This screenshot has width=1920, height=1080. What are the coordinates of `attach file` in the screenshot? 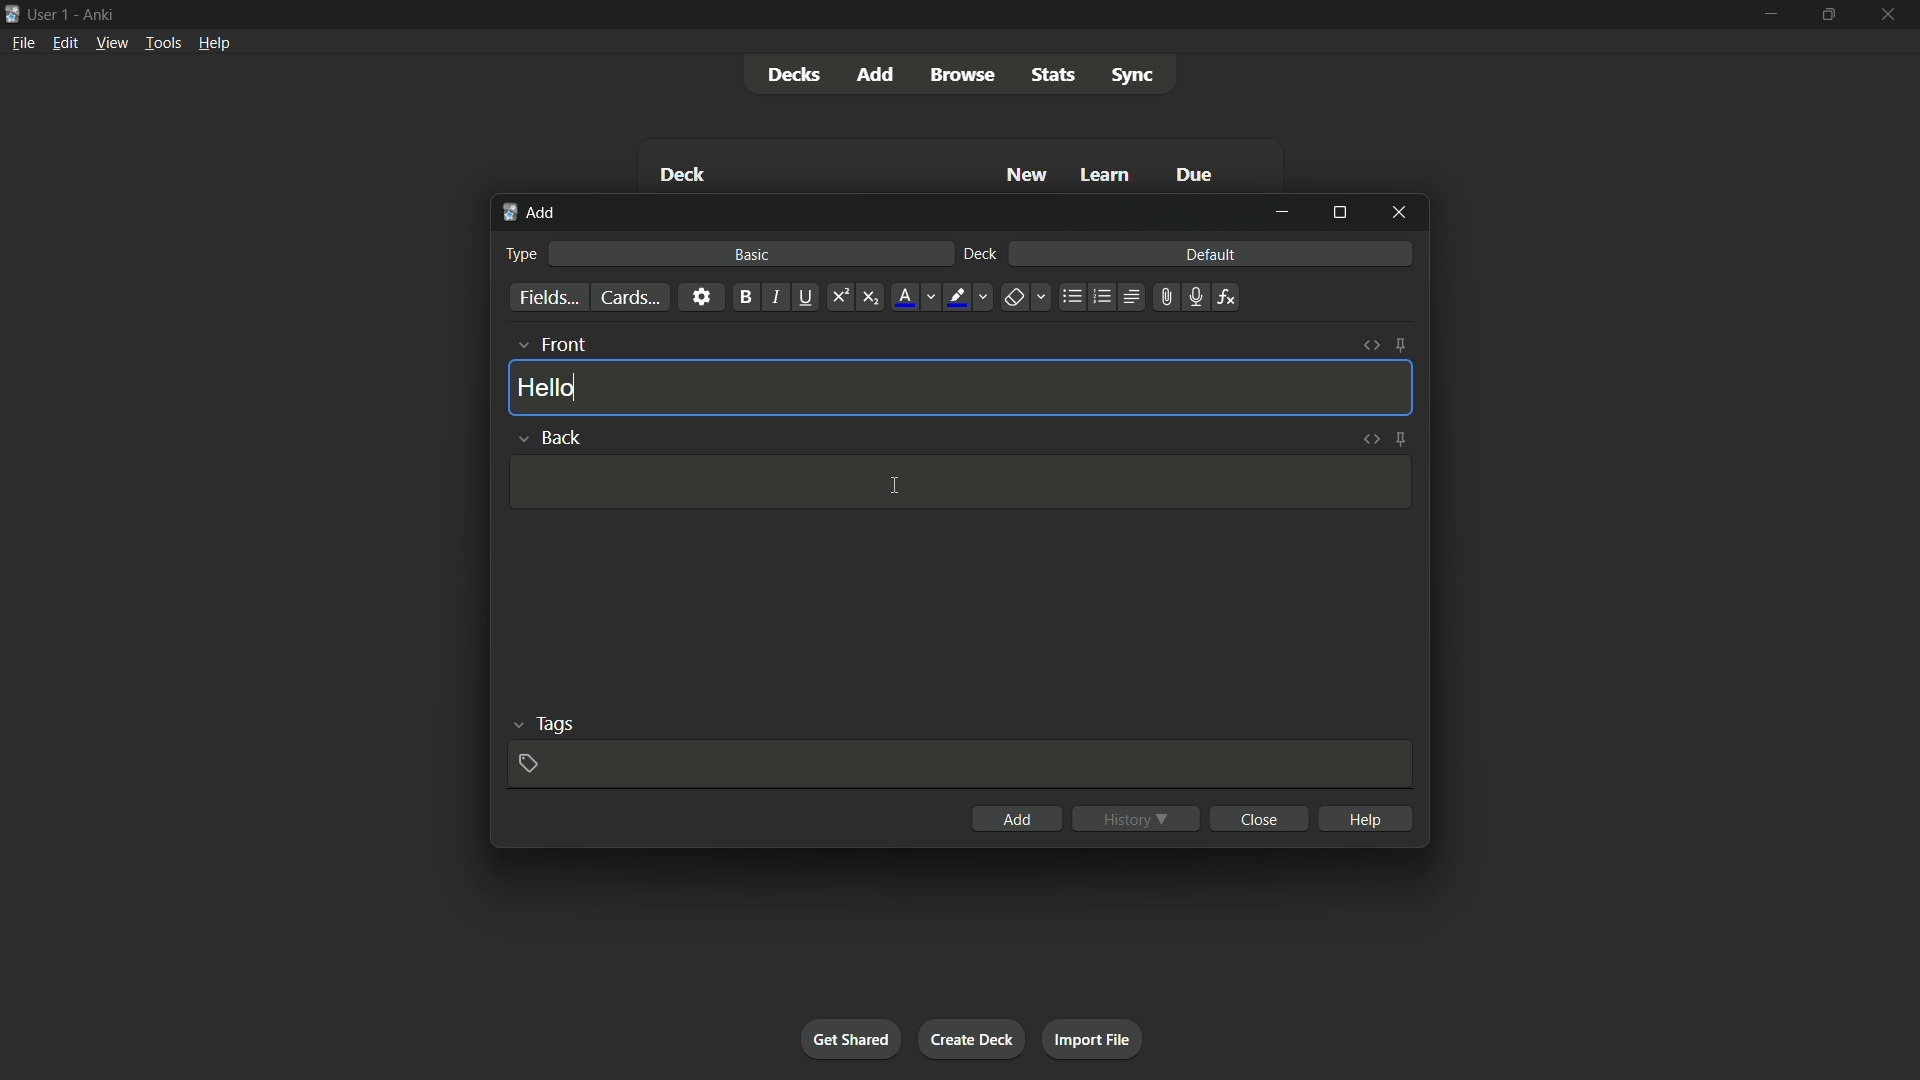 It's located at (1166, 298).